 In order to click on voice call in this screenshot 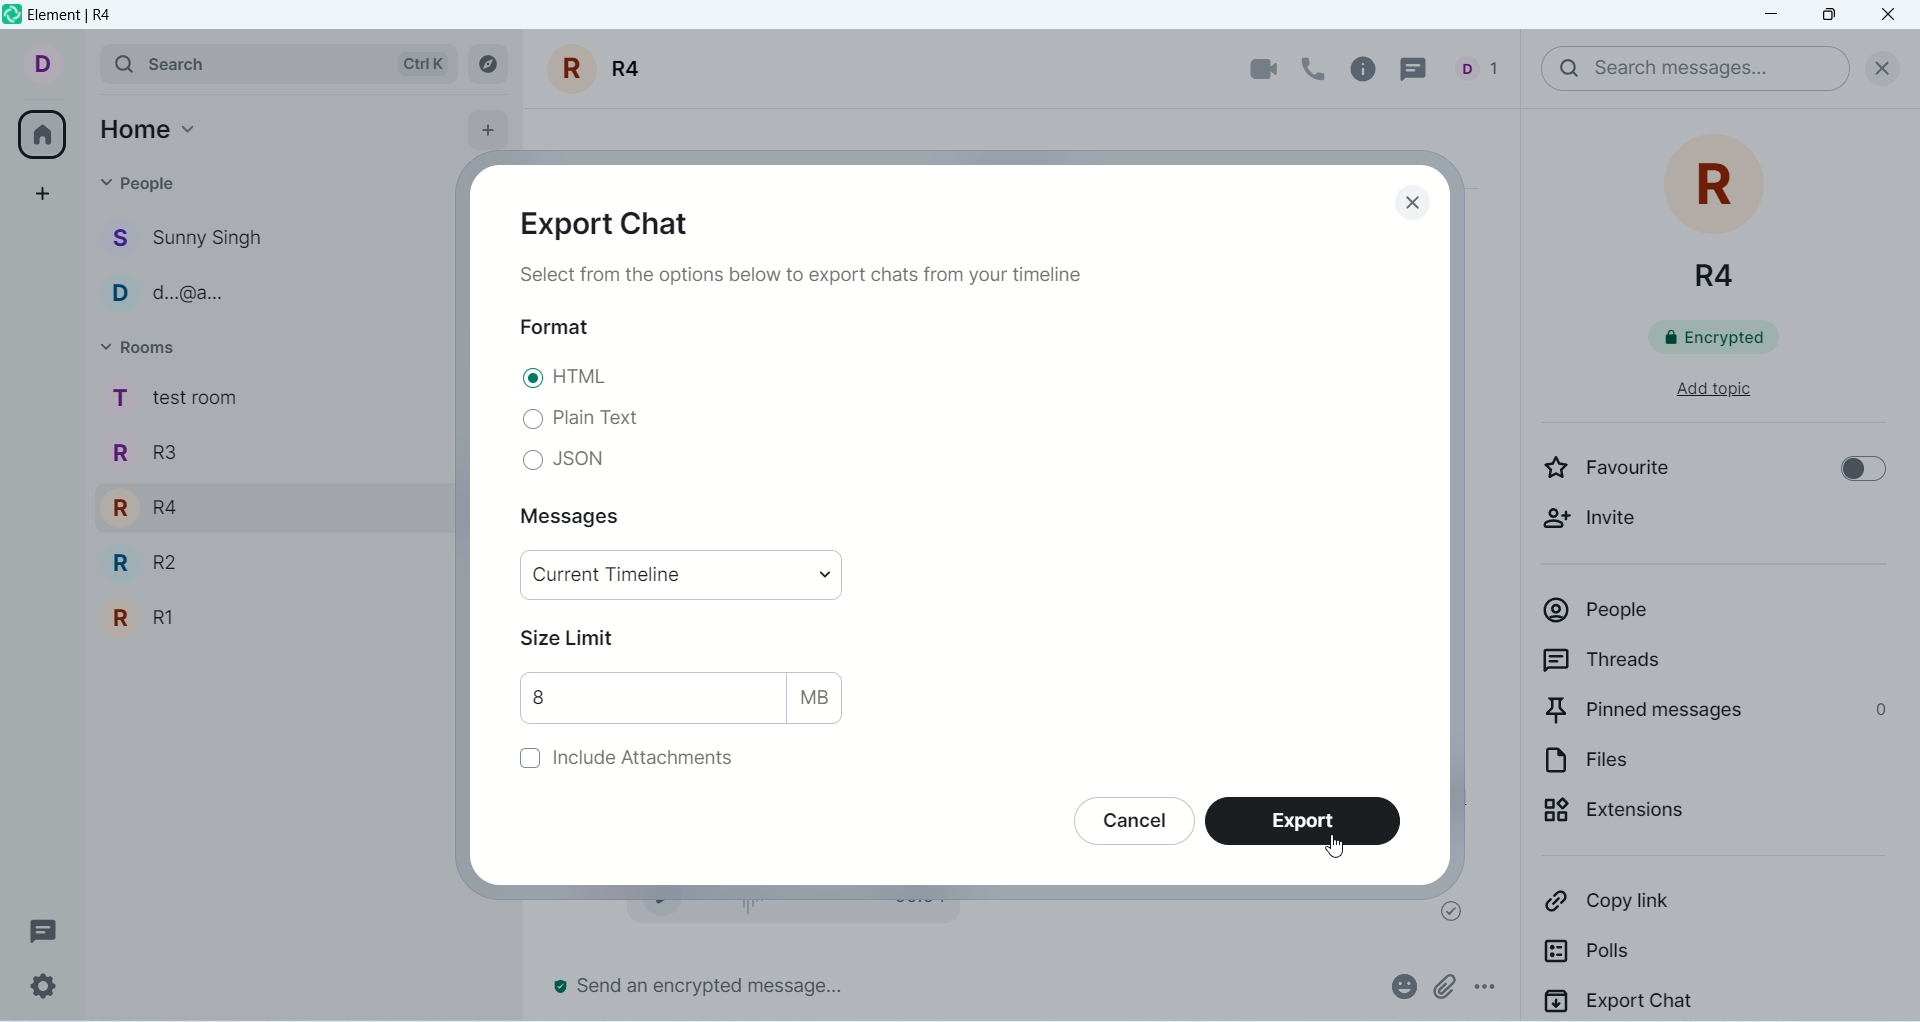, I will do `click(1316, 67)`.